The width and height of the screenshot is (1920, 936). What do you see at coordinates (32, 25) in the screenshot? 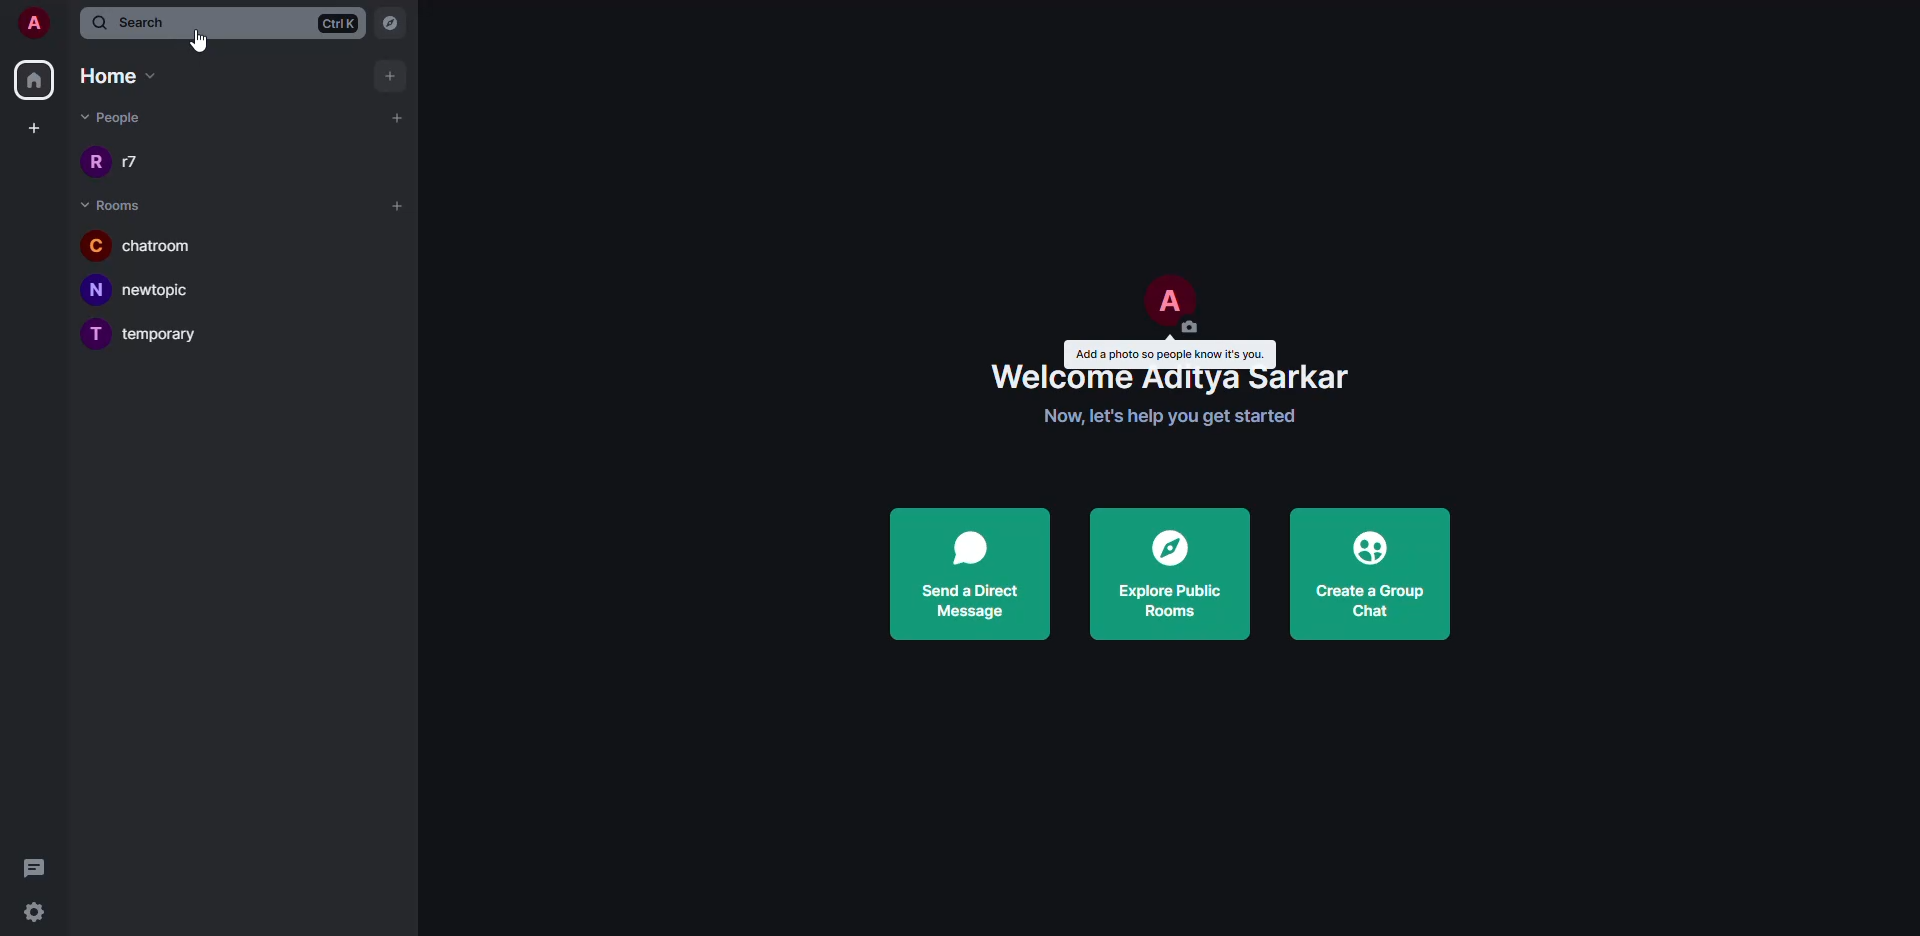
I see `account` at bounding box center [32, 25].